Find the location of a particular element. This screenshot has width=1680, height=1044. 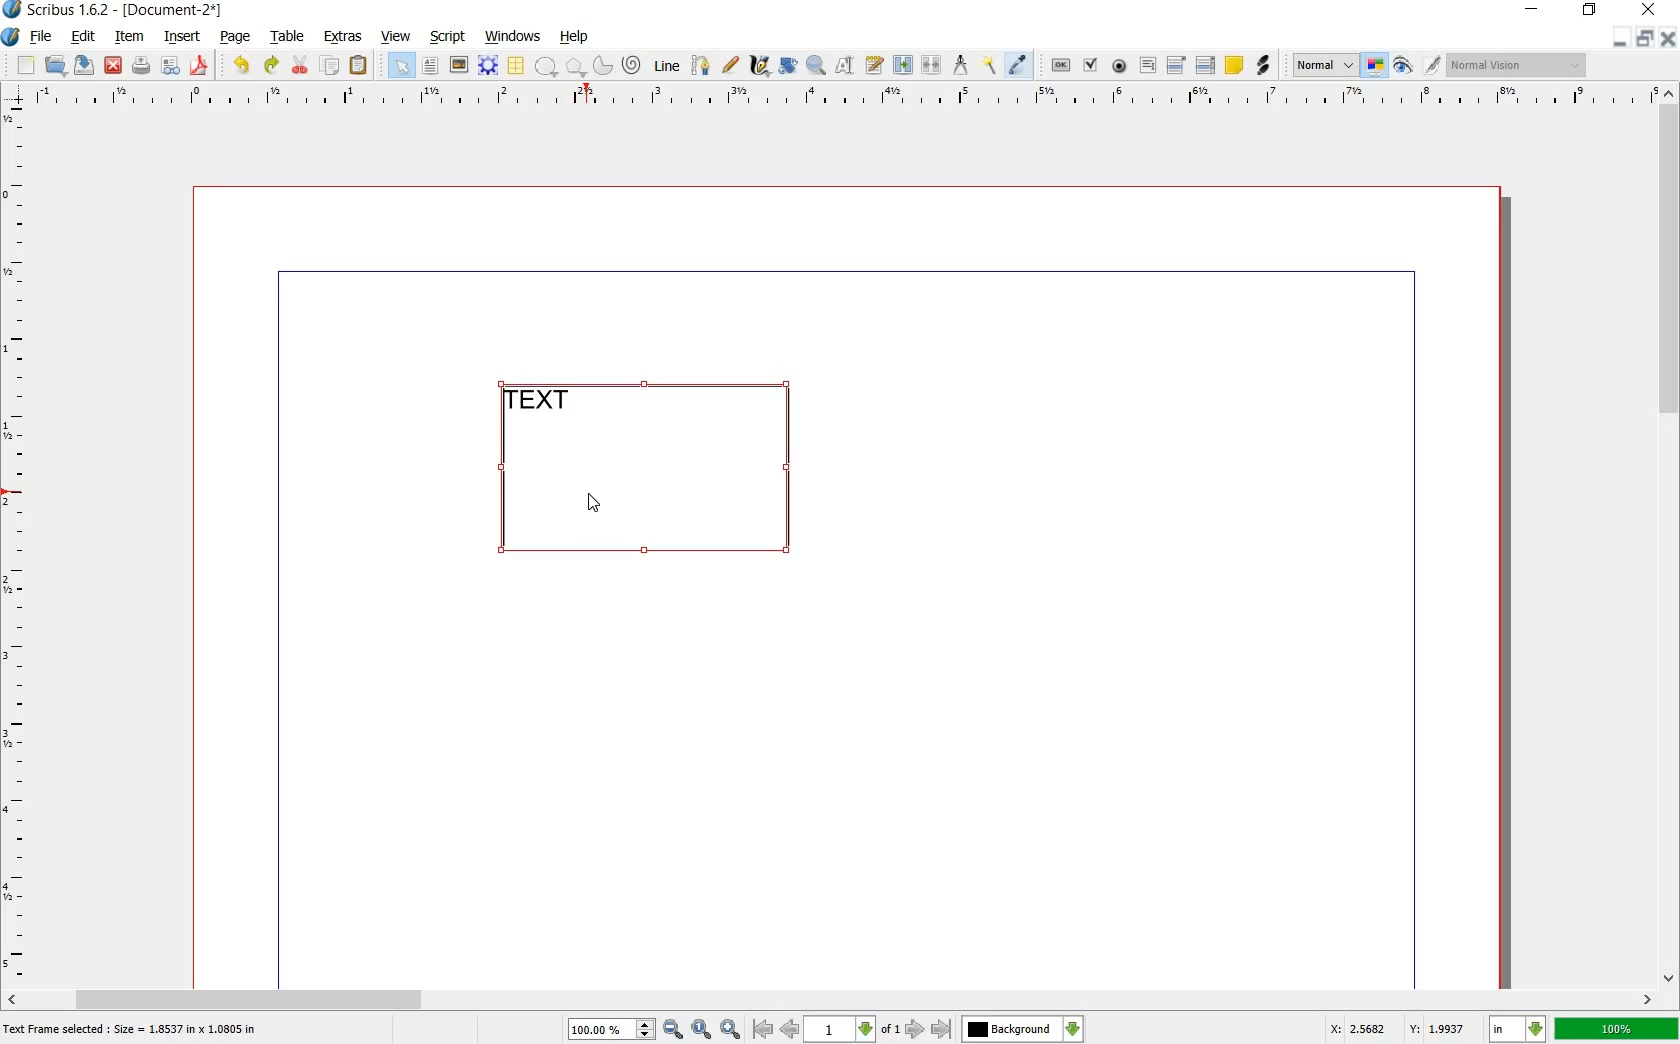

edit in preview mode is located at coordinates (1433, 66).